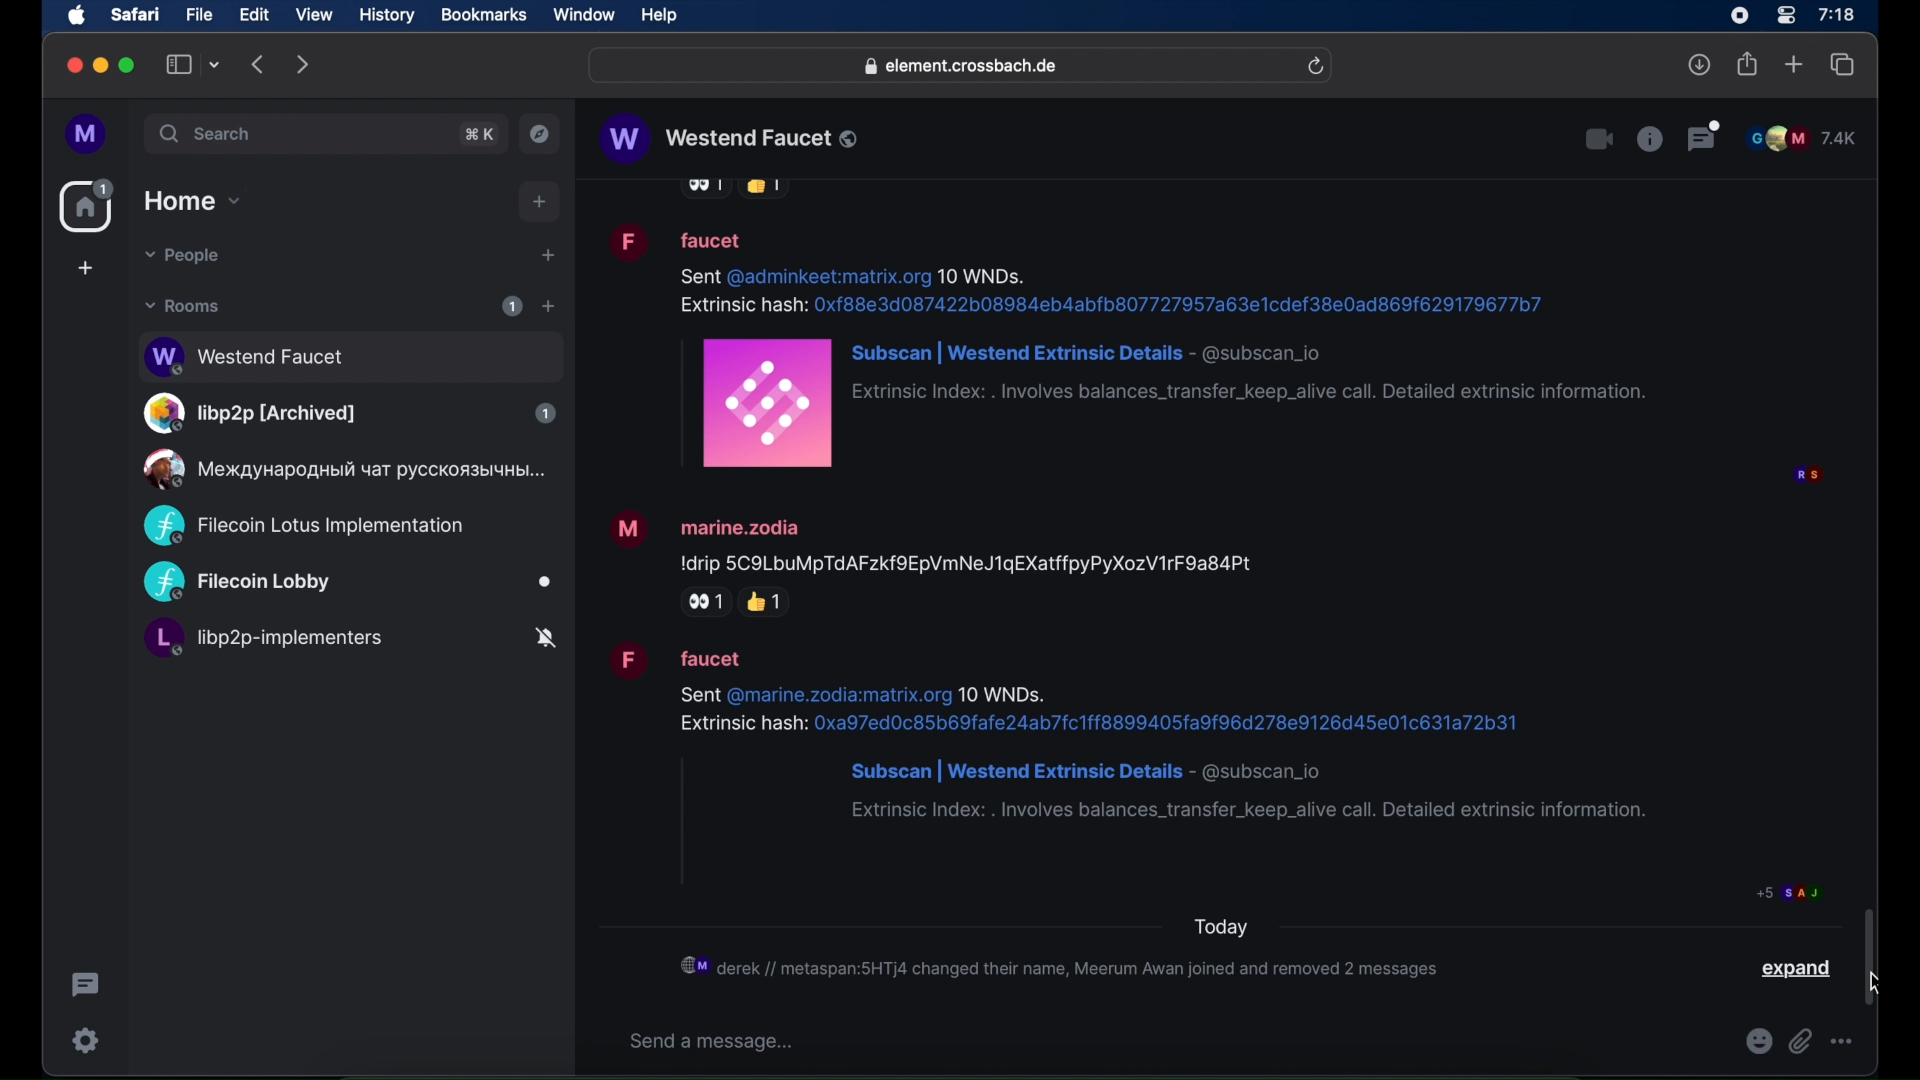  What do you see at coordinates (1597, 140) in the screenshot?
I see `video call` at bounding box center [1597, 140].